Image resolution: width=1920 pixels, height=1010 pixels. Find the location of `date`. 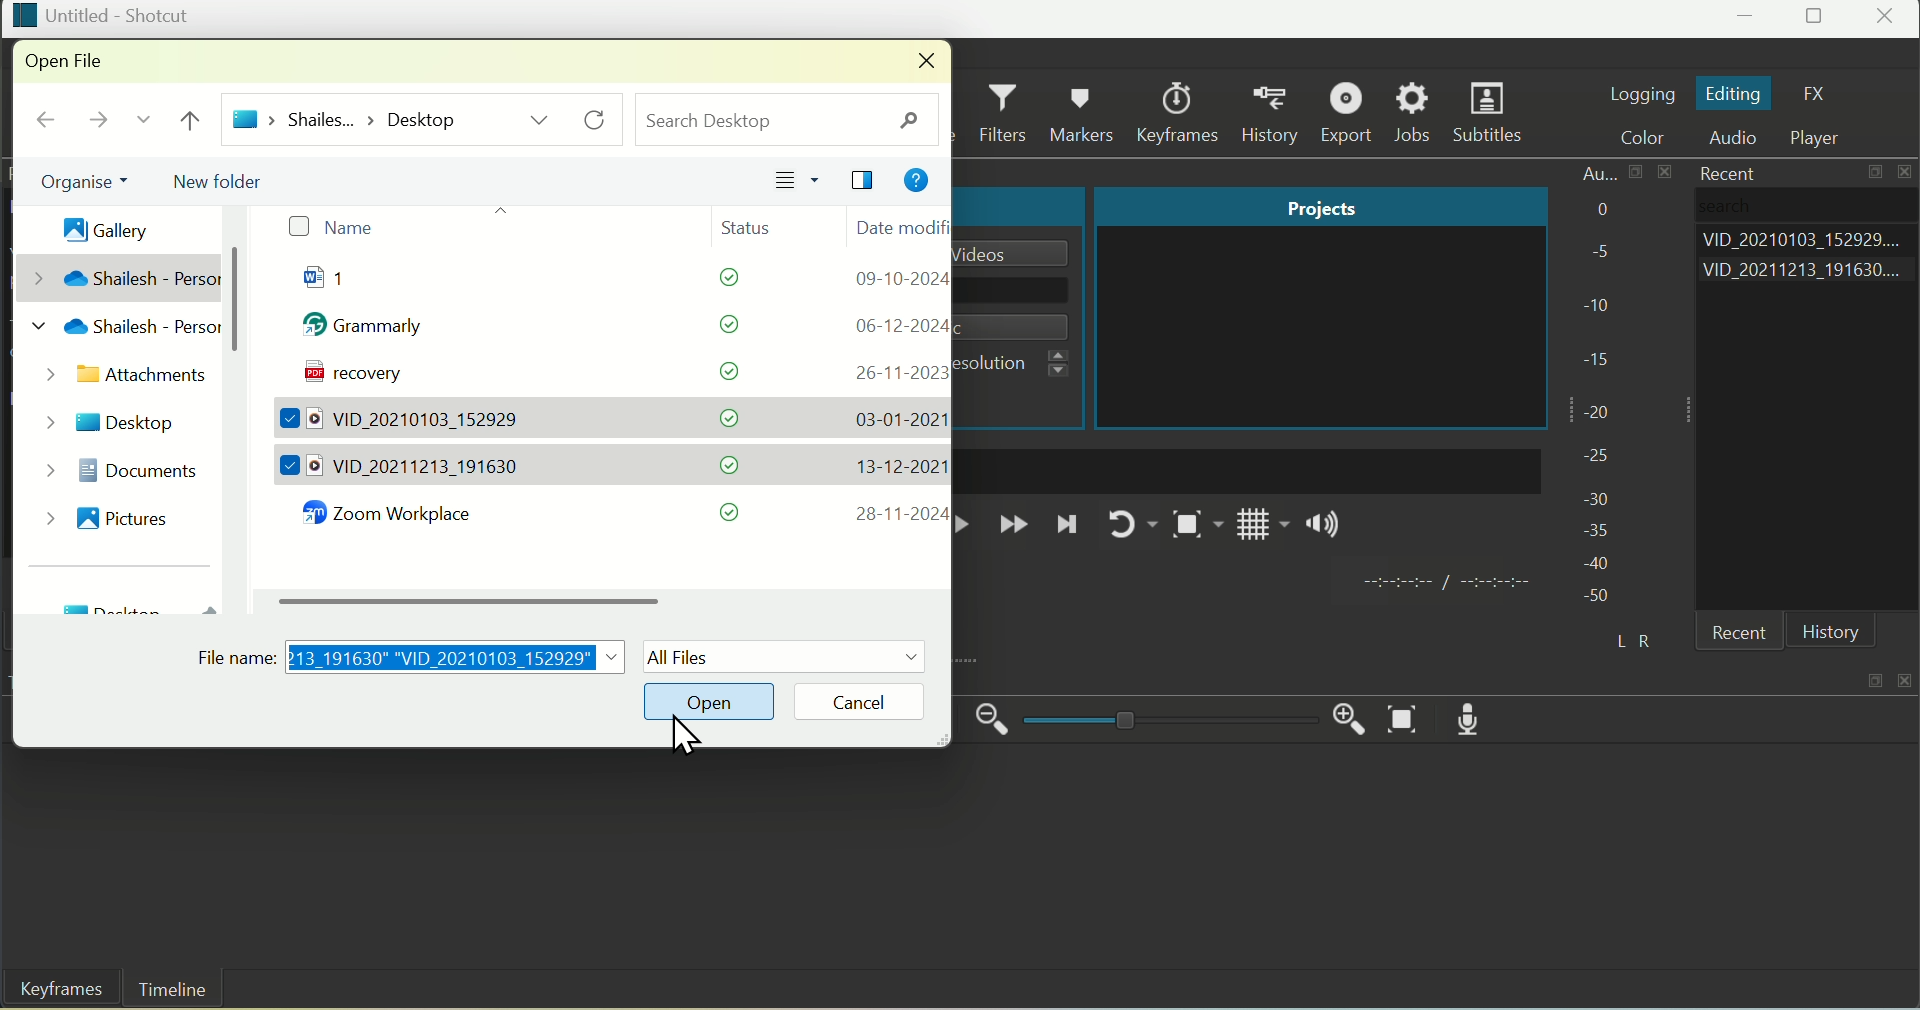

date is located at coordinates (898, 514).